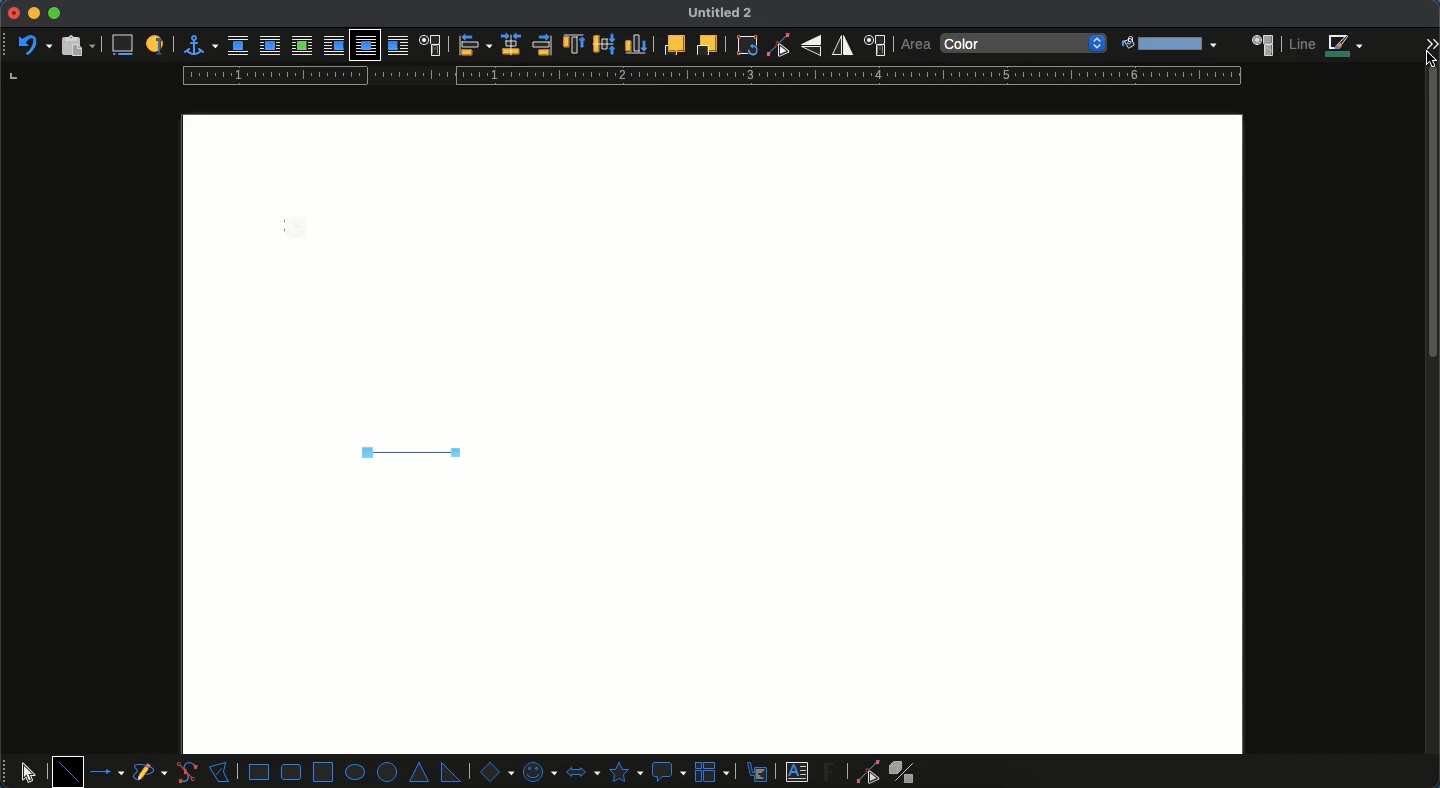 This screenshot has height=788, width=1440. What do you see at coordinates (797, 772) in the screenshot?
I see `text box` at bounding box center [797, 772].